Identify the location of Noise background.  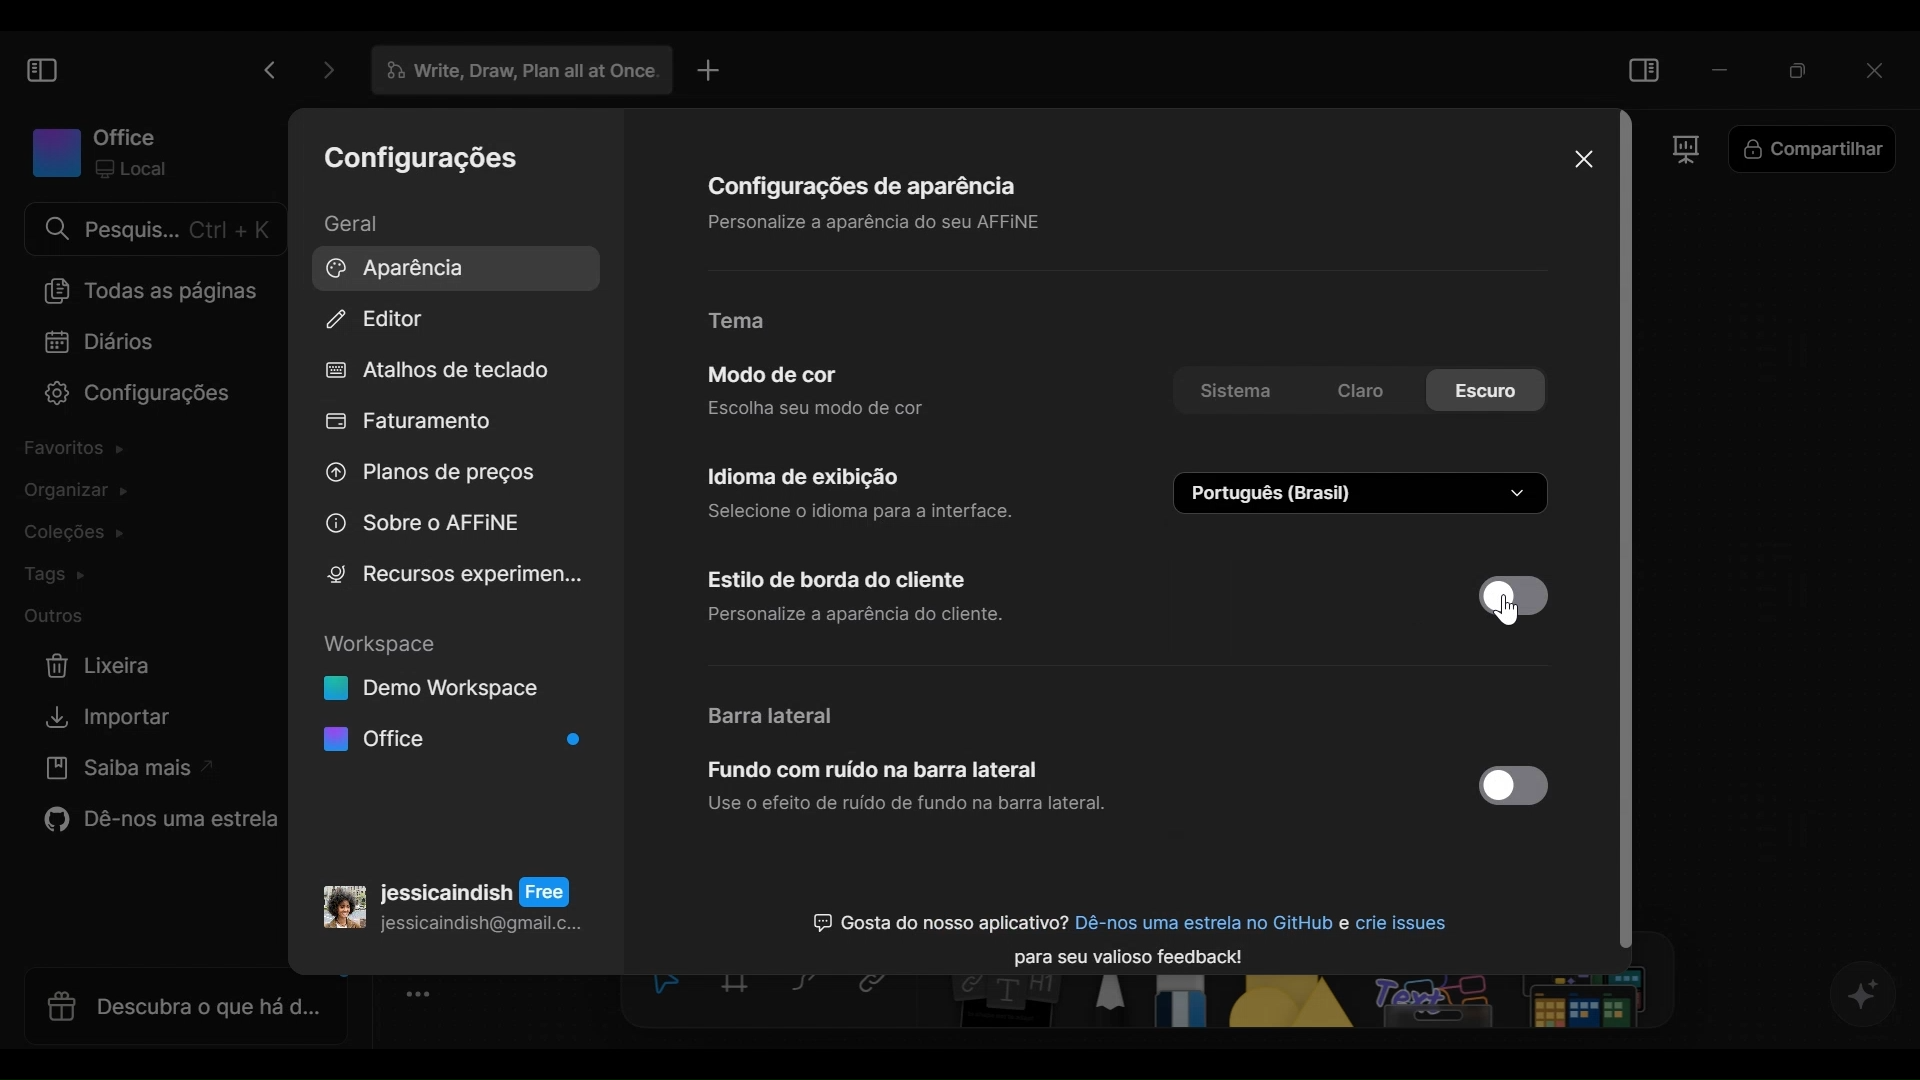
(907, 790).